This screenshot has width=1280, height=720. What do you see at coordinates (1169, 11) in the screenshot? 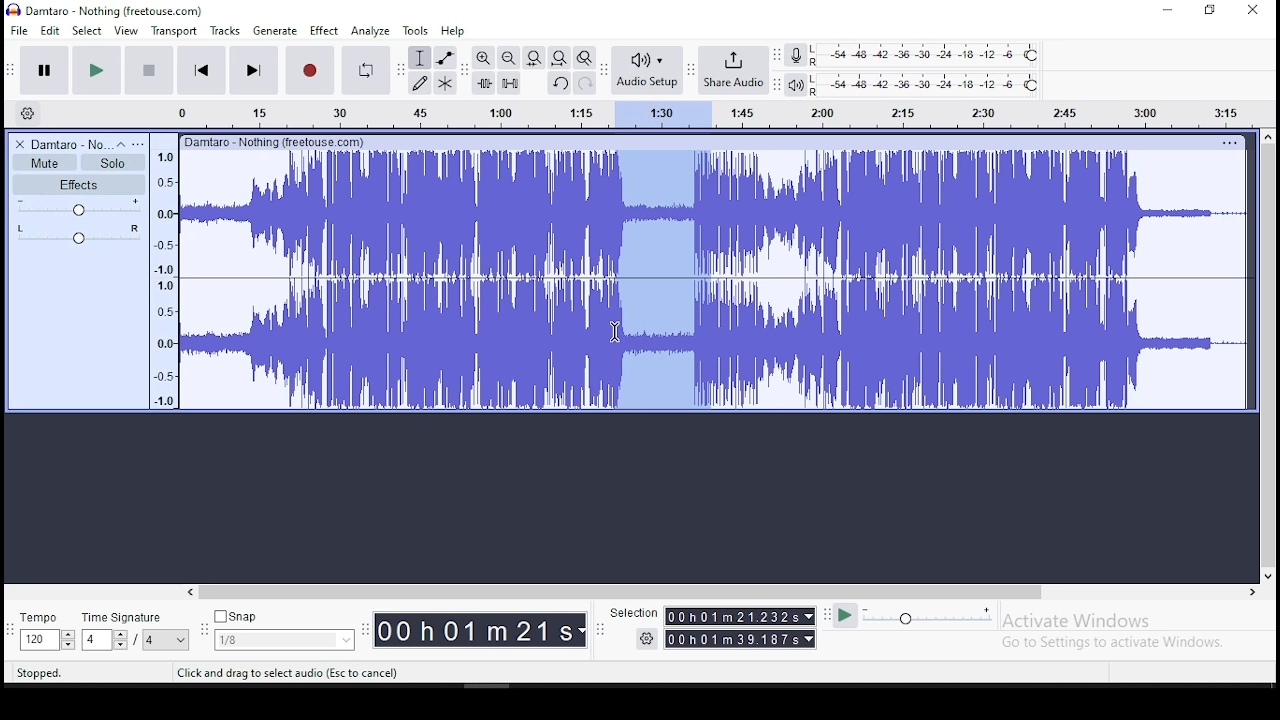
I see `minimize` at bounding box center [1169, 11].